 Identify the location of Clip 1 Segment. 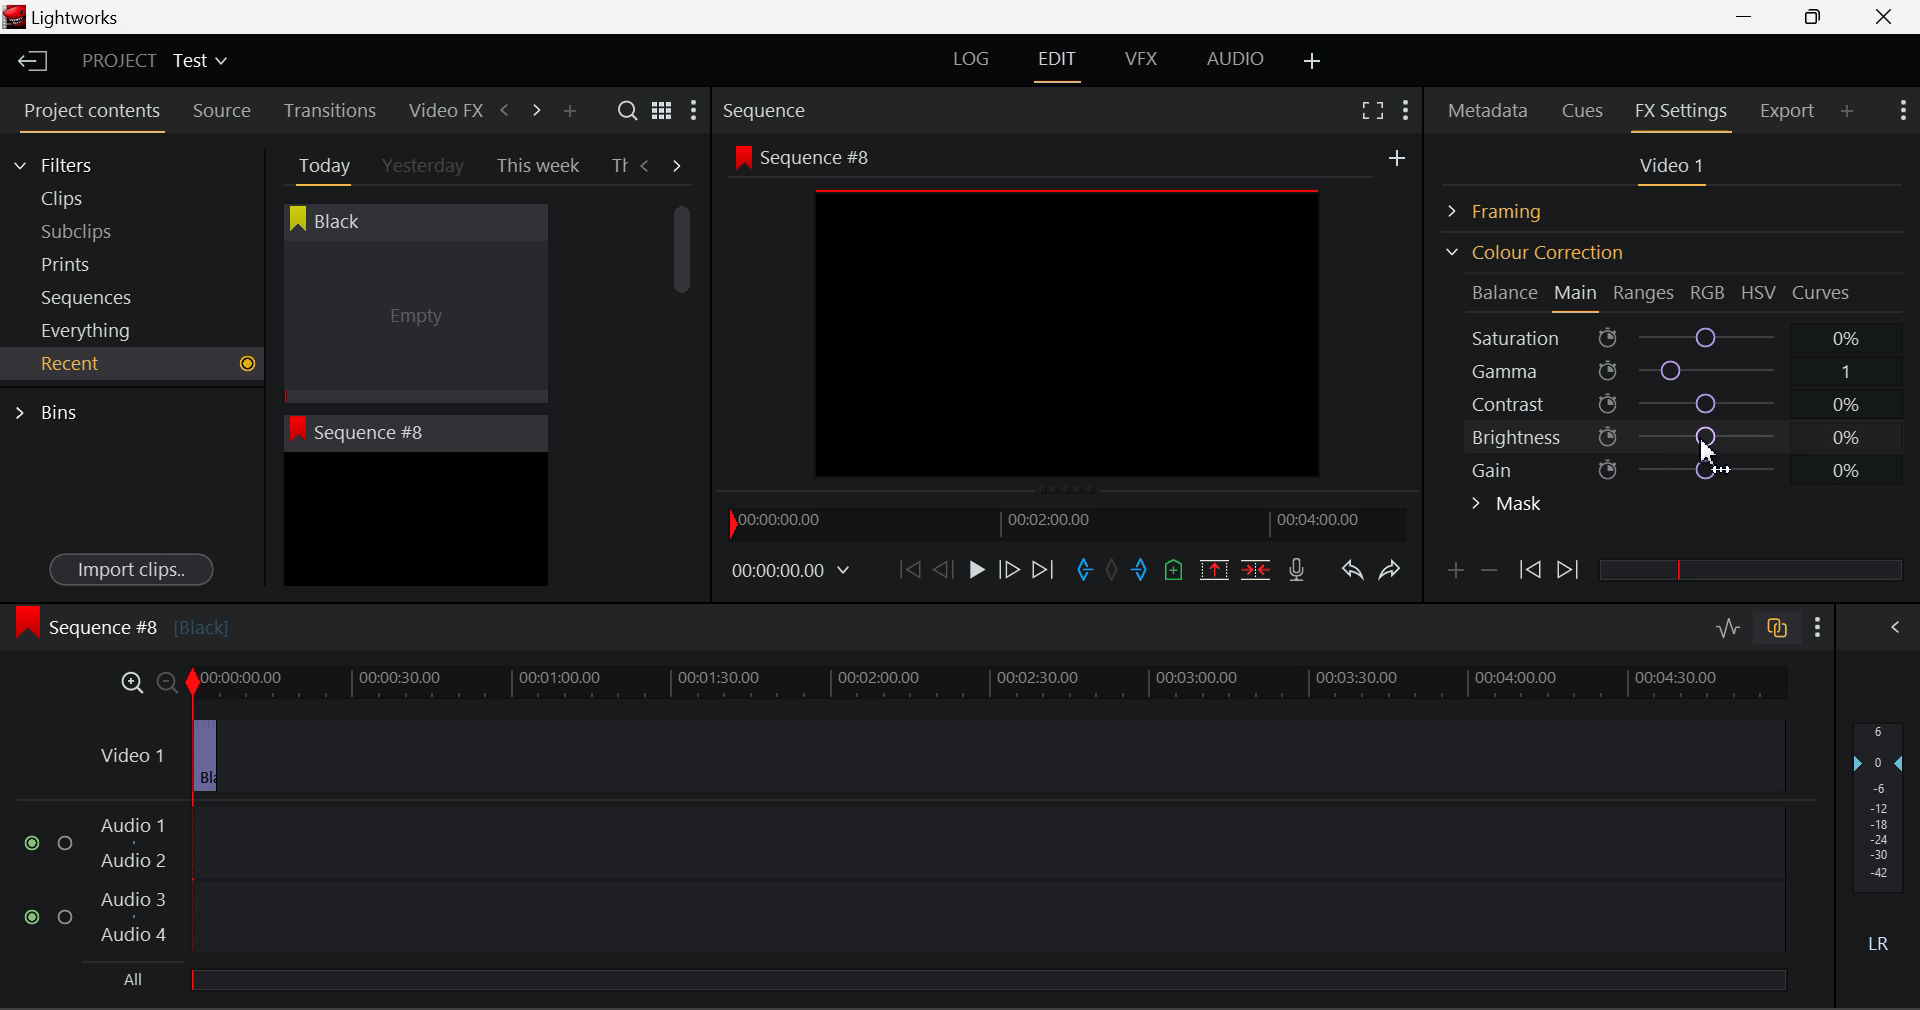
(203, 757).